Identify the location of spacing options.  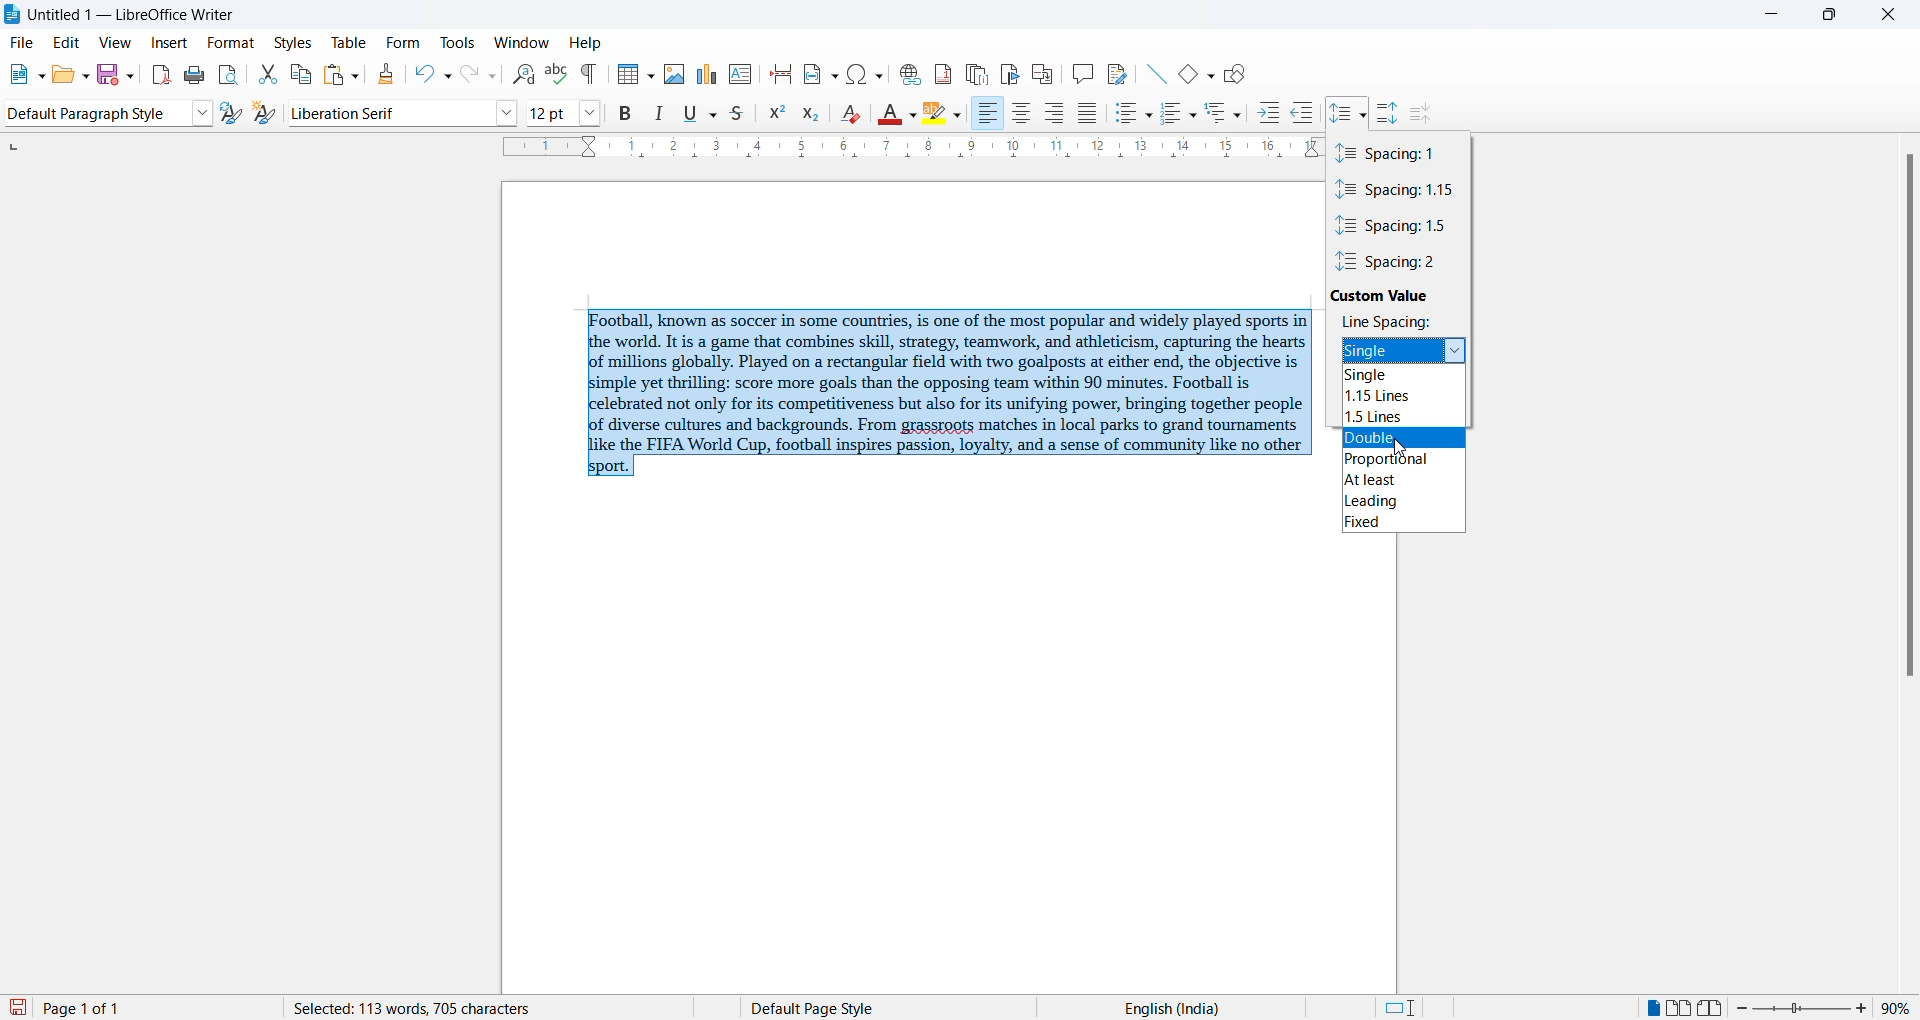
(1454, 350).